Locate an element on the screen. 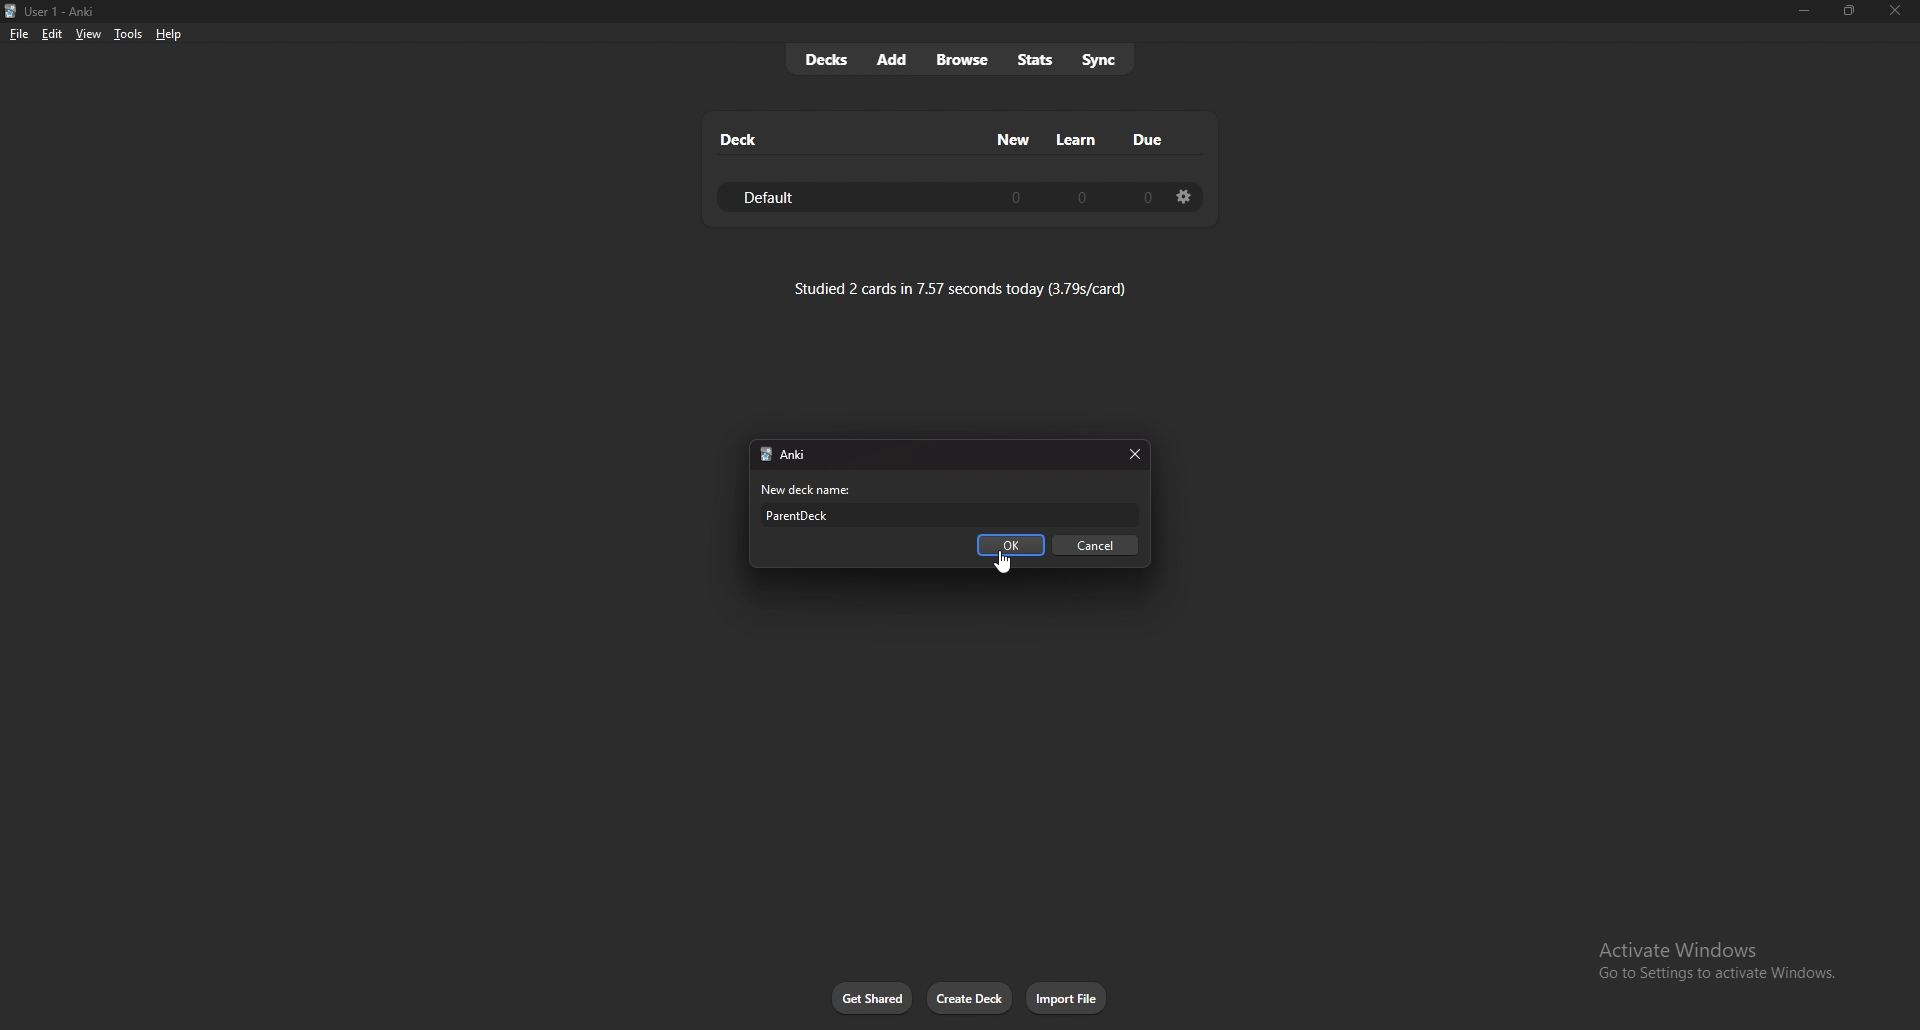 The height and width of the screenshot is (1030, 1920). due is located at coordinates (1146, 139).